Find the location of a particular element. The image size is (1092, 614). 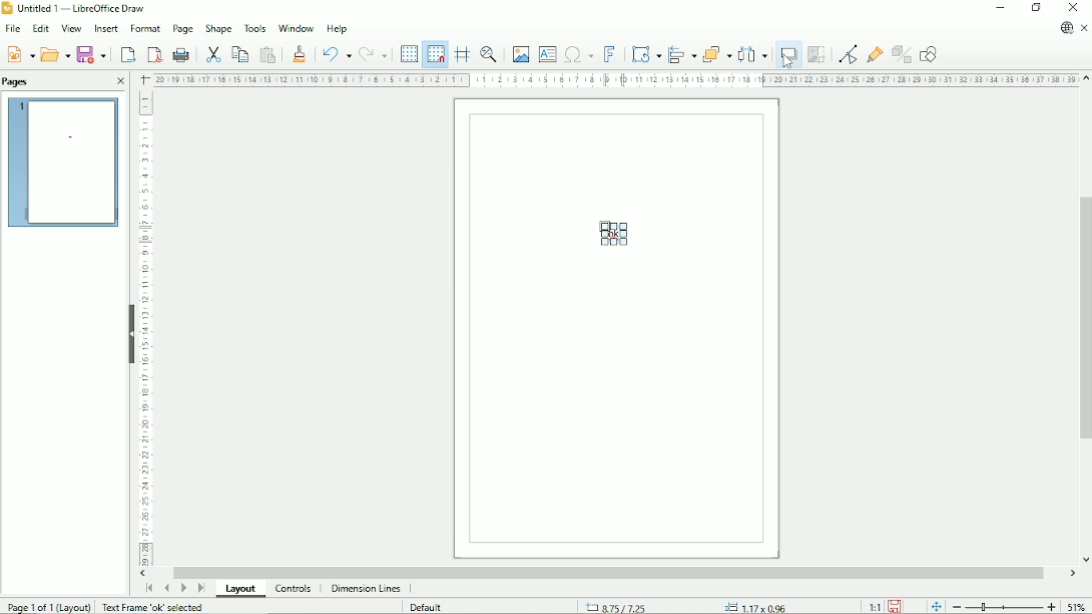

Cursor is located at coordinates (785, 64).